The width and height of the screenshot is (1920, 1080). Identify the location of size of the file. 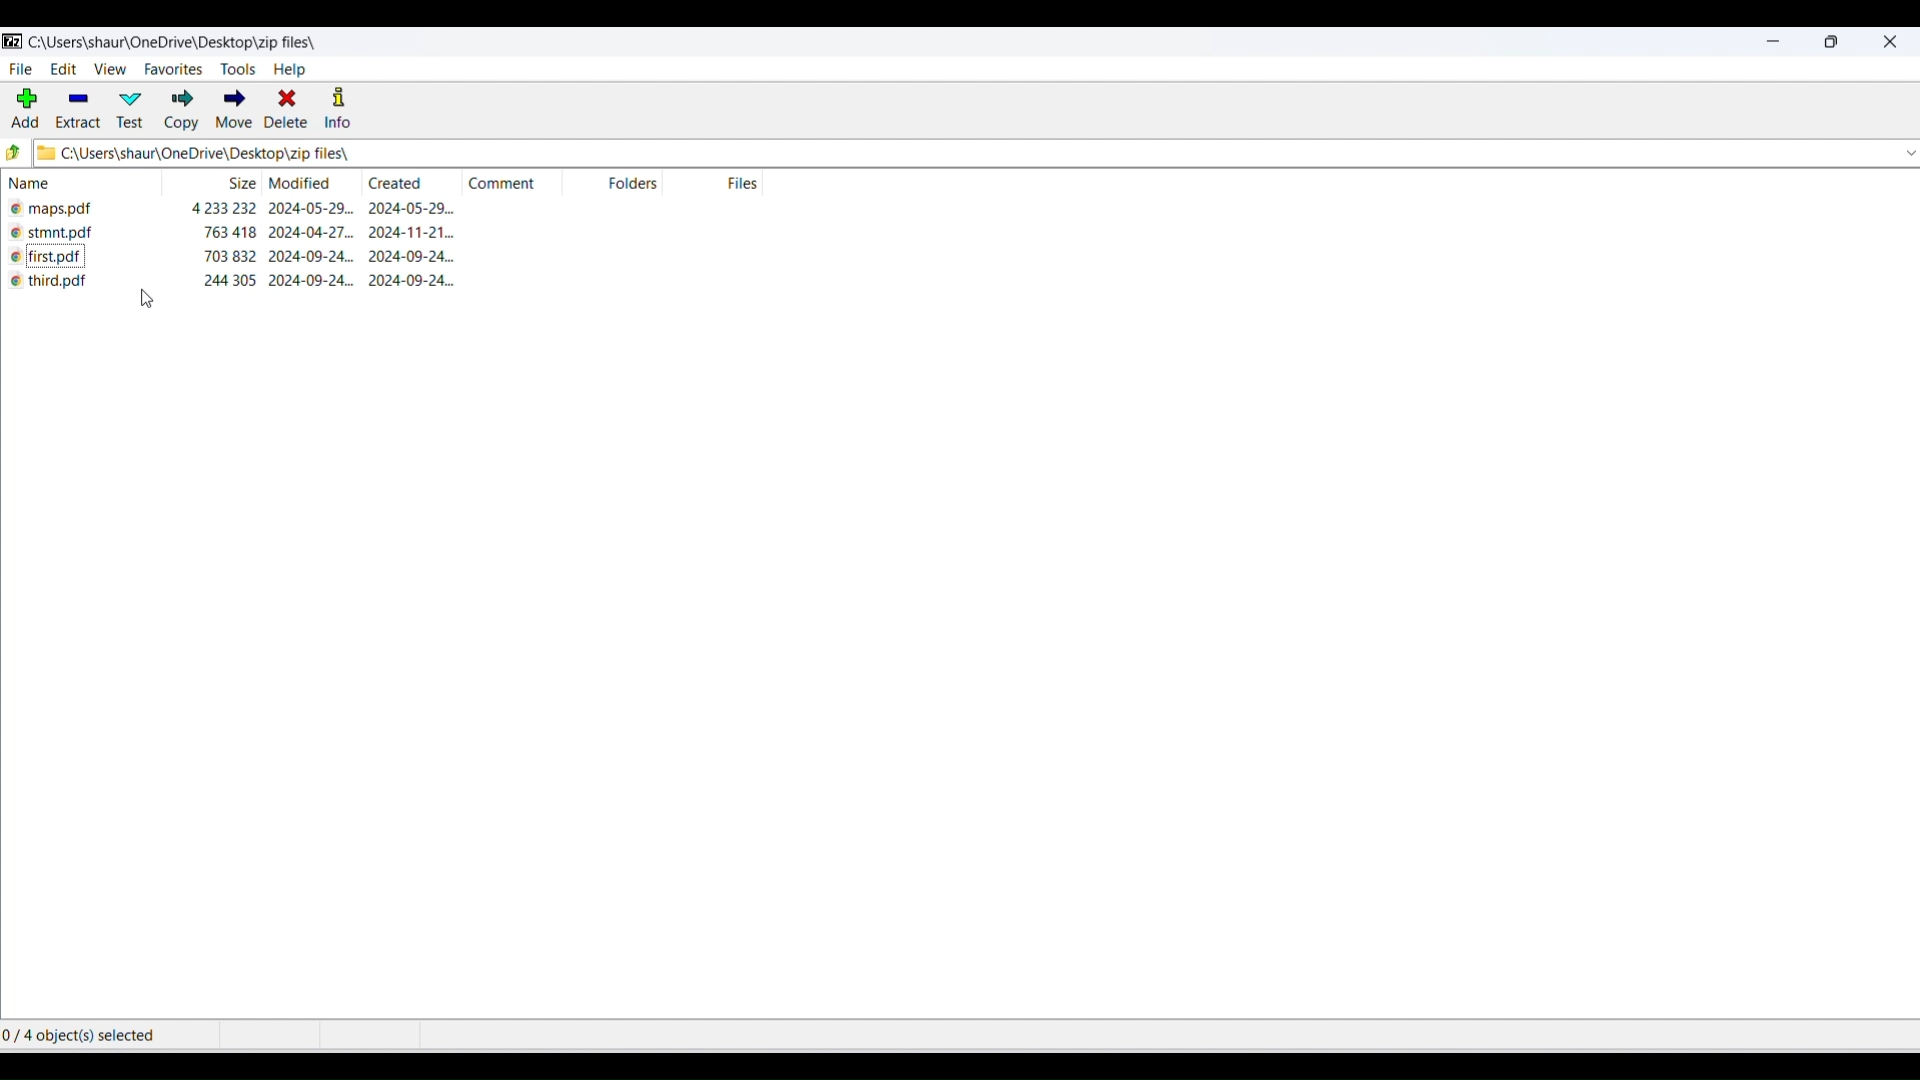
(227, 208).